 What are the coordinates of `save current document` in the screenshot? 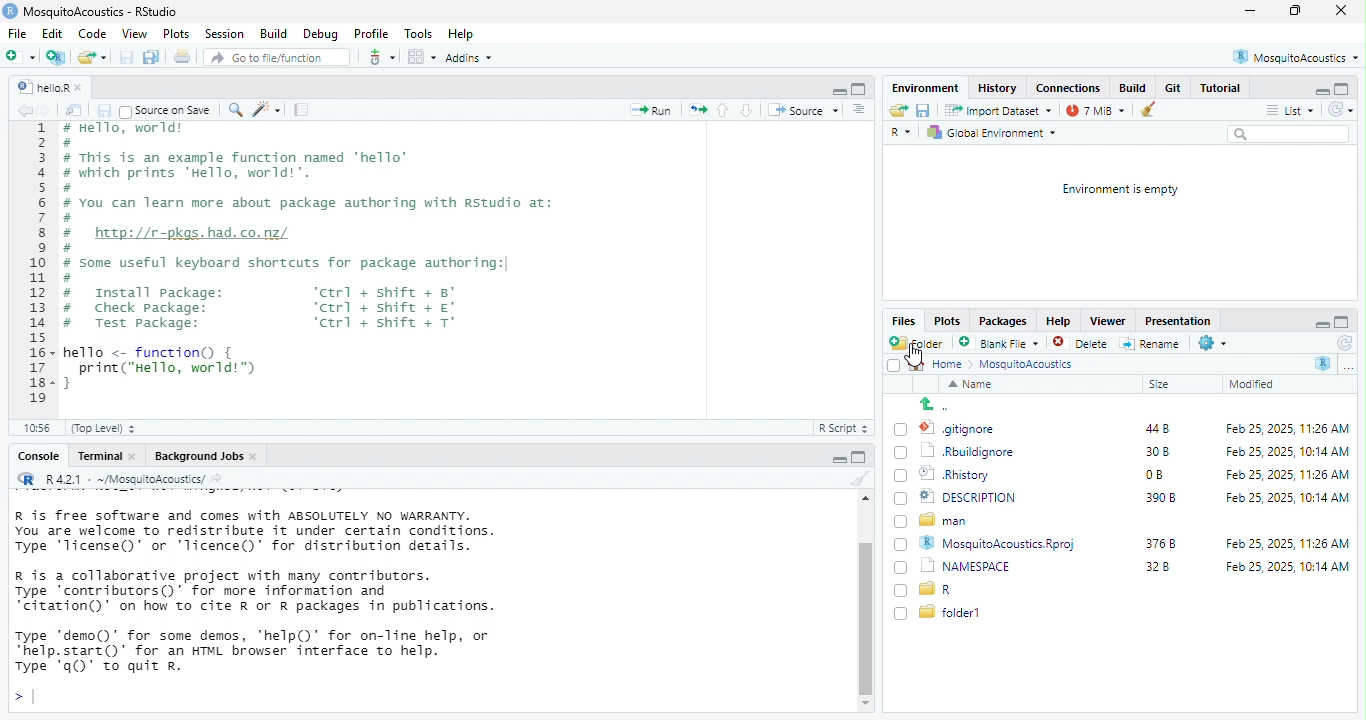 It's located at (128, 57).